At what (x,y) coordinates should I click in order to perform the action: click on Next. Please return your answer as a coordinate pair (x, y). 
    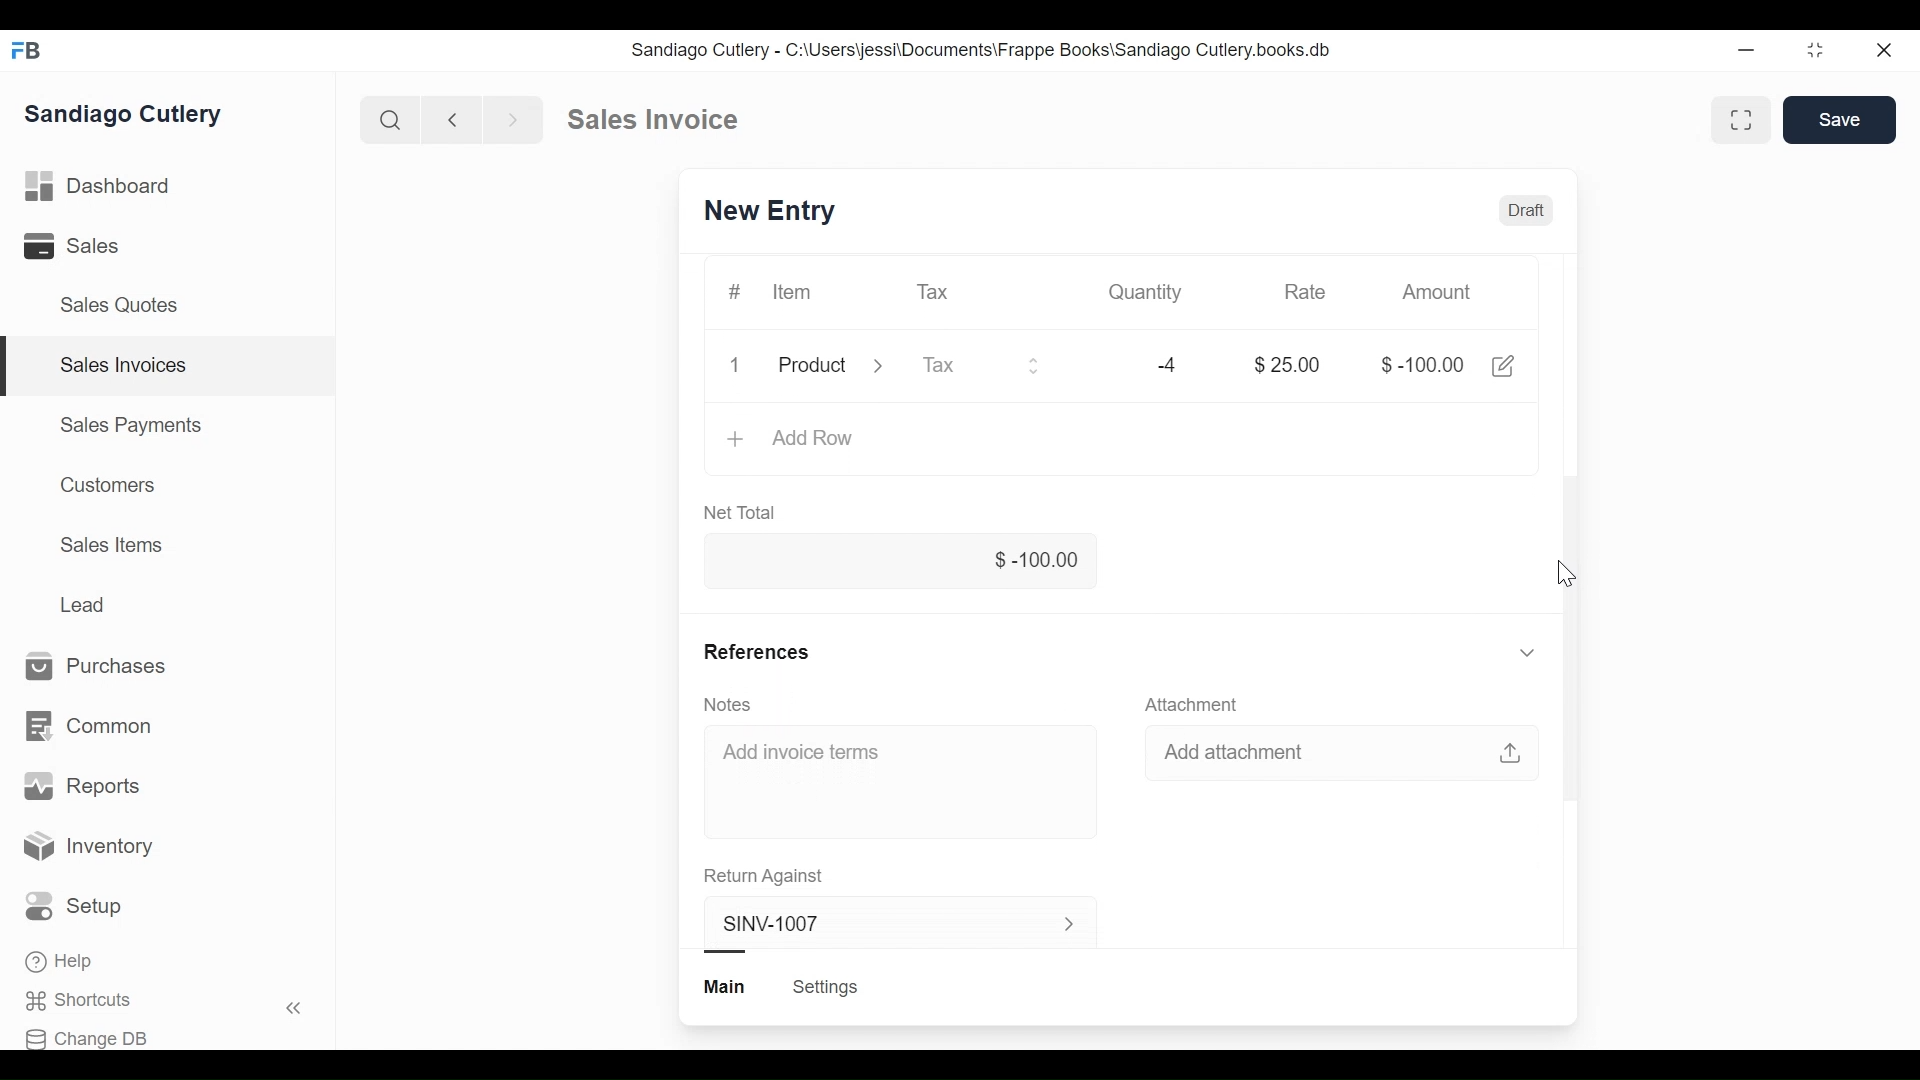
    Looking at the image, I should click on (515, 119).